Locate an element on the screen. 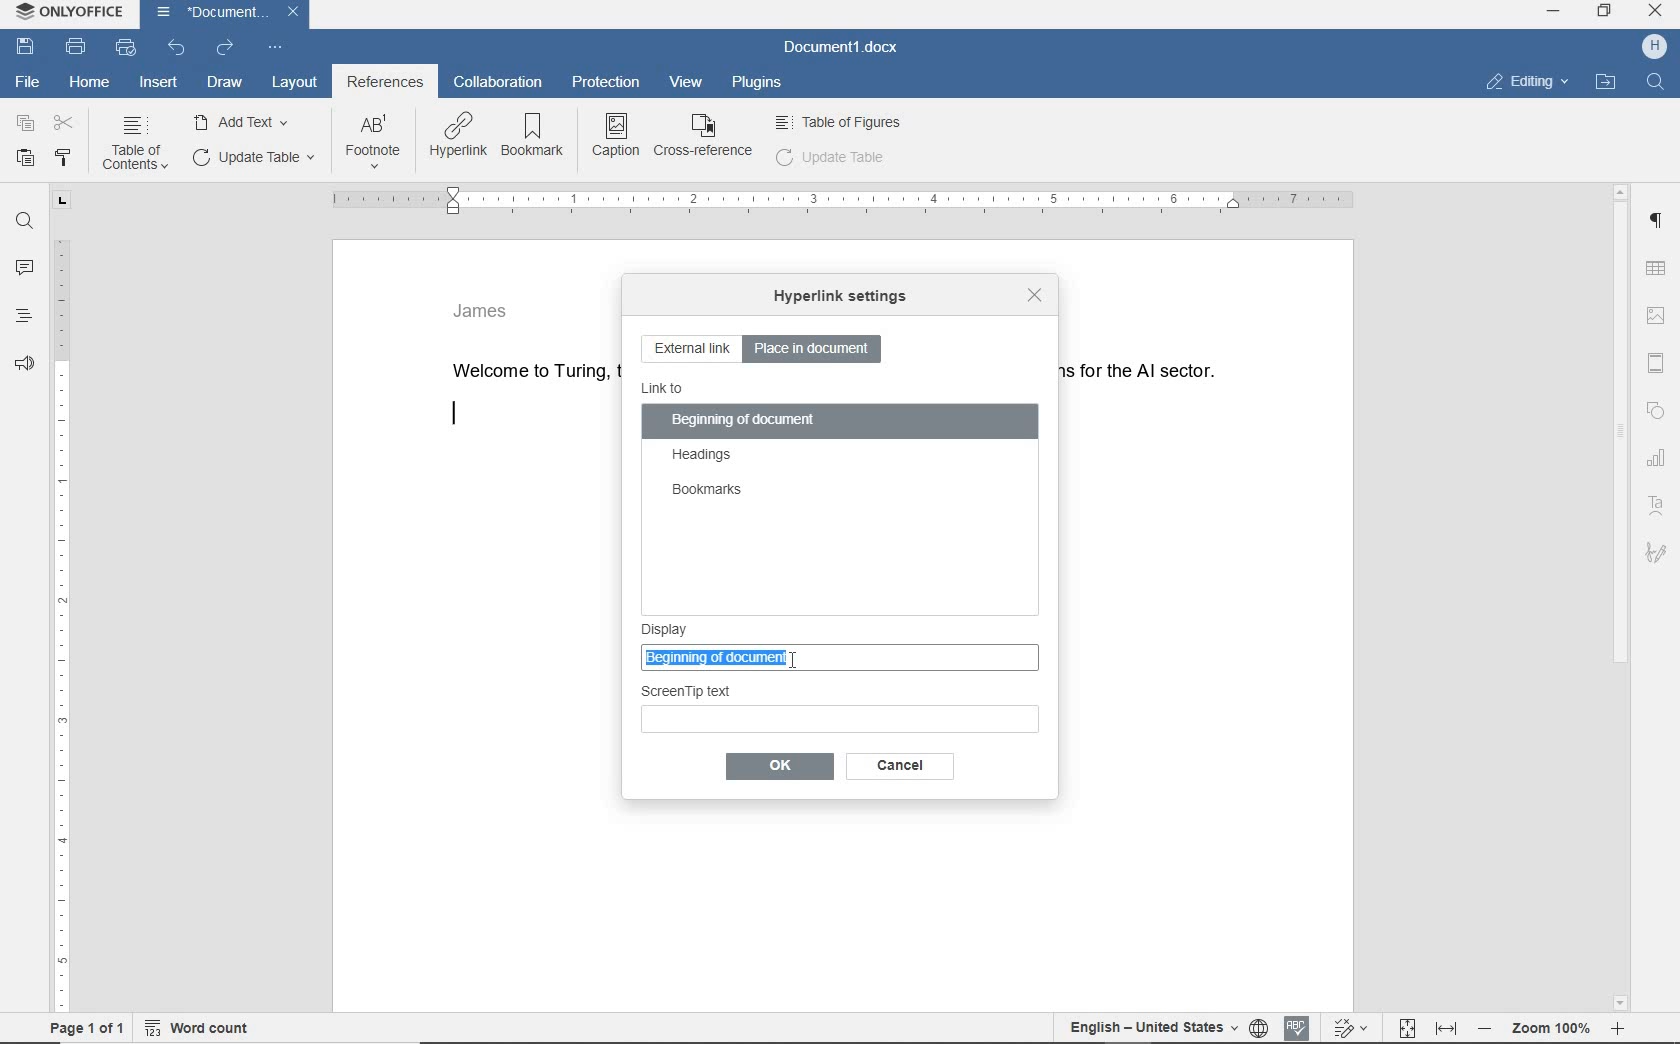  chart is located at coordinates (1658, 461).